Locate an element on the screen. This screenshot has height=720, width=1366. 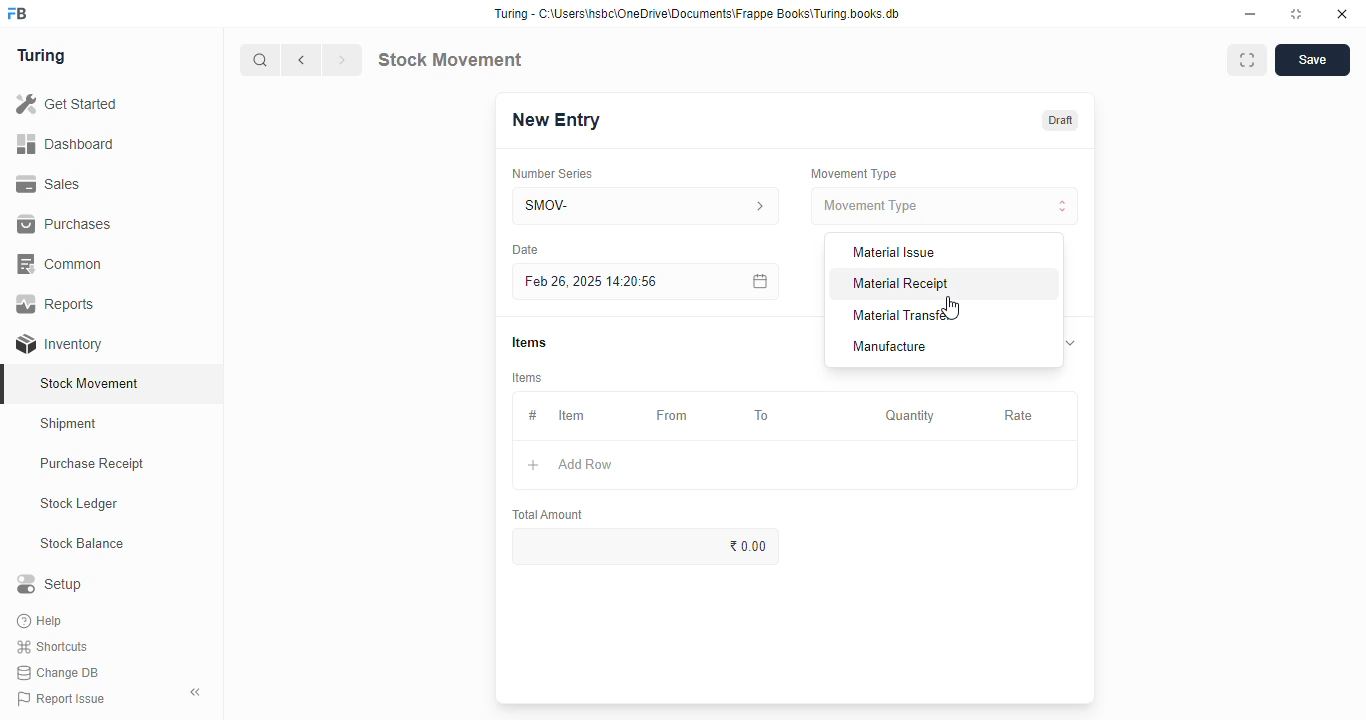
stock balance is located at coordinates (83, 544).